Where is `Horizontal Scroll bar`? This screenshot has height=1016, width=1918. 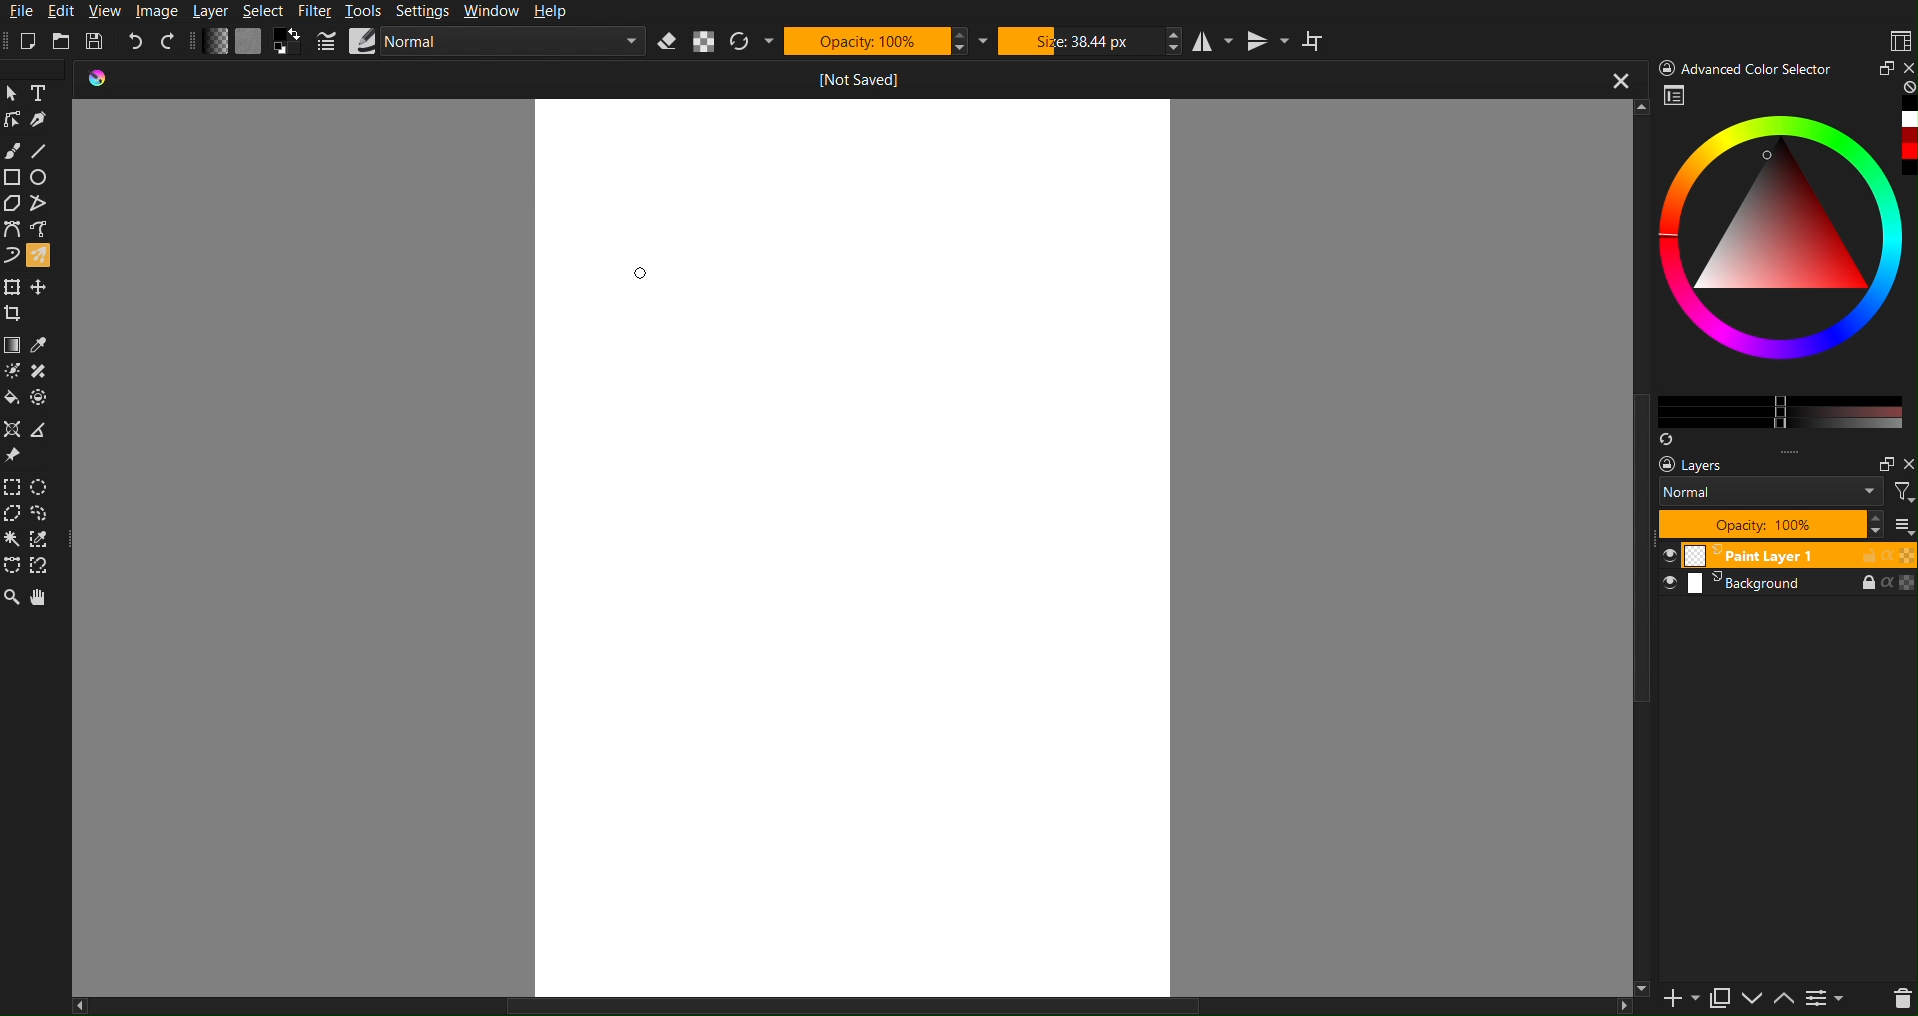 Horizontal Scroll bar is located at coordinates (817, 1004).